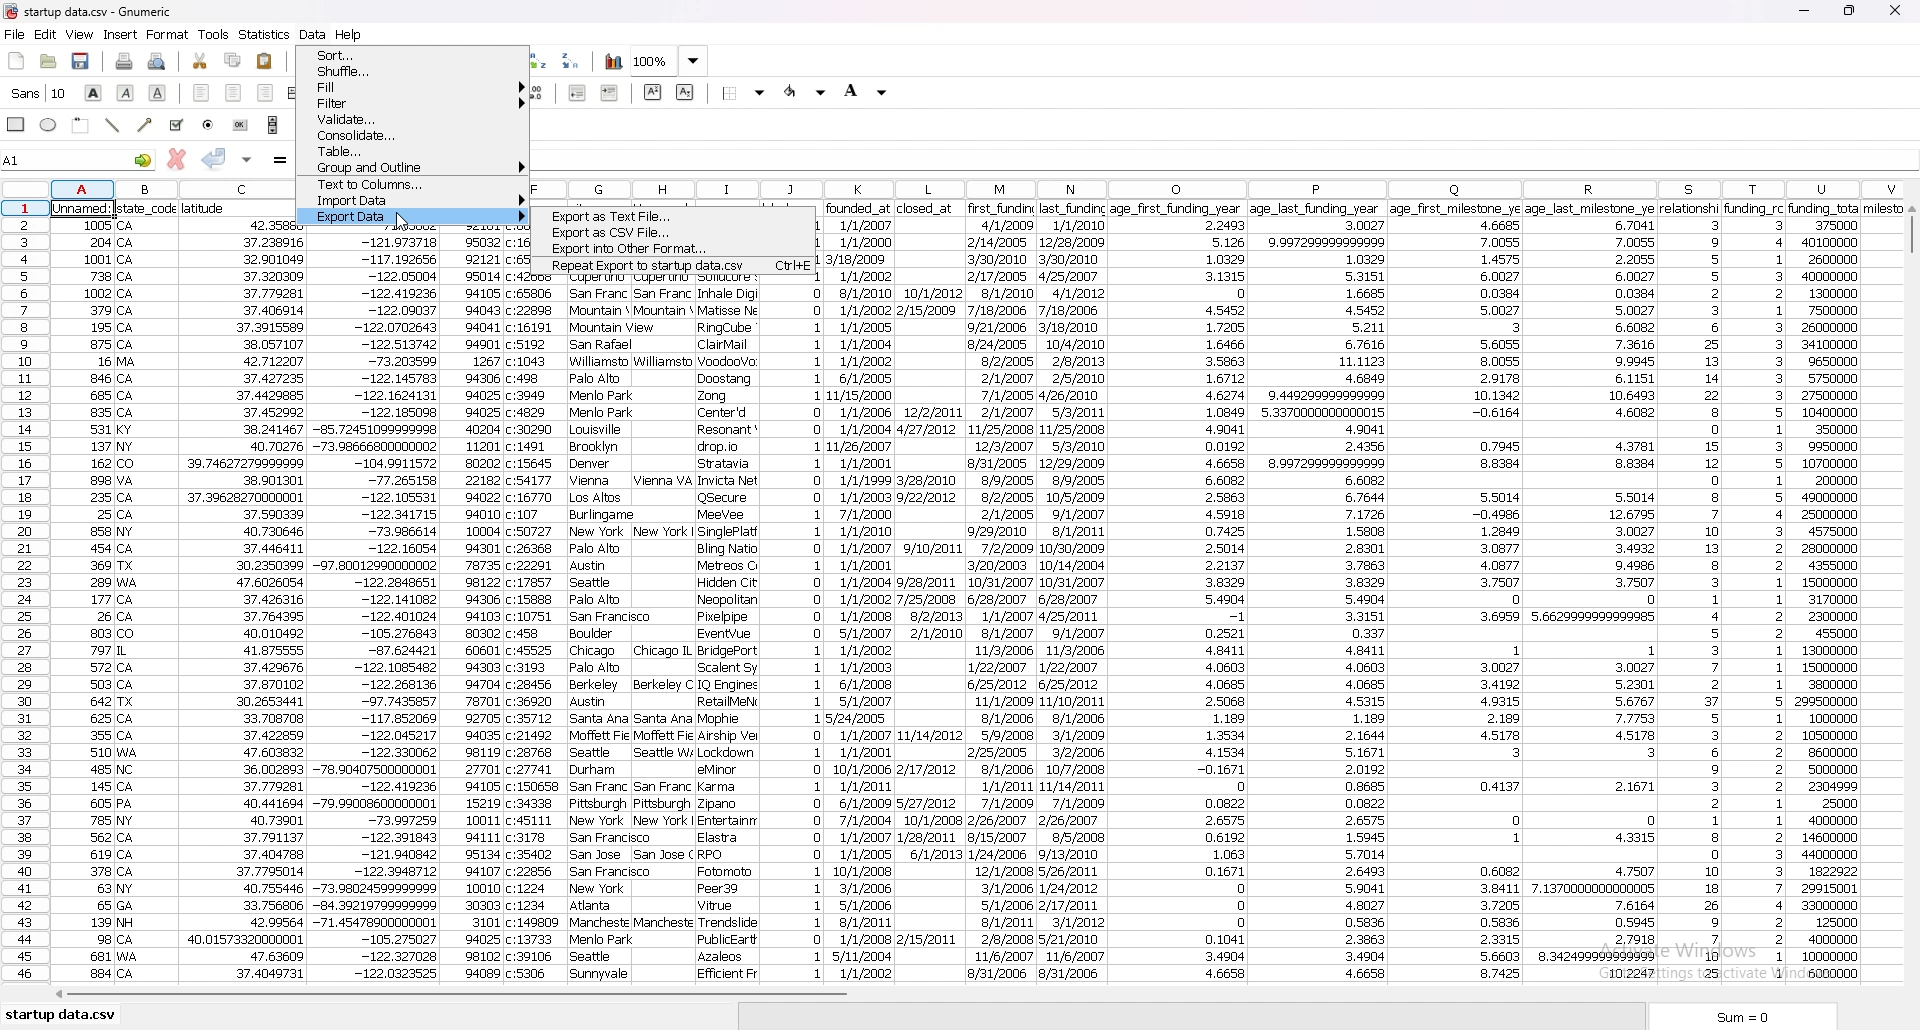 This screenshot has width=1920, height=1030. Describe the element at coordinates (123, 62) in the screenshot. I see `print` at that location.